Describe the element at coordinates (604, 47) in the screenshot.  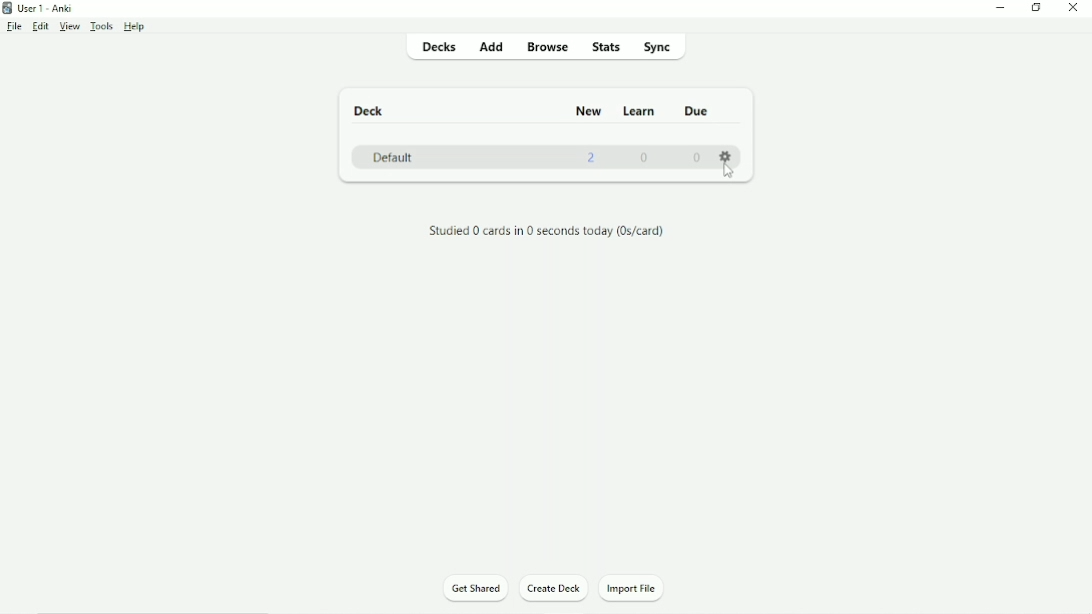
I see `Stats` at that location.